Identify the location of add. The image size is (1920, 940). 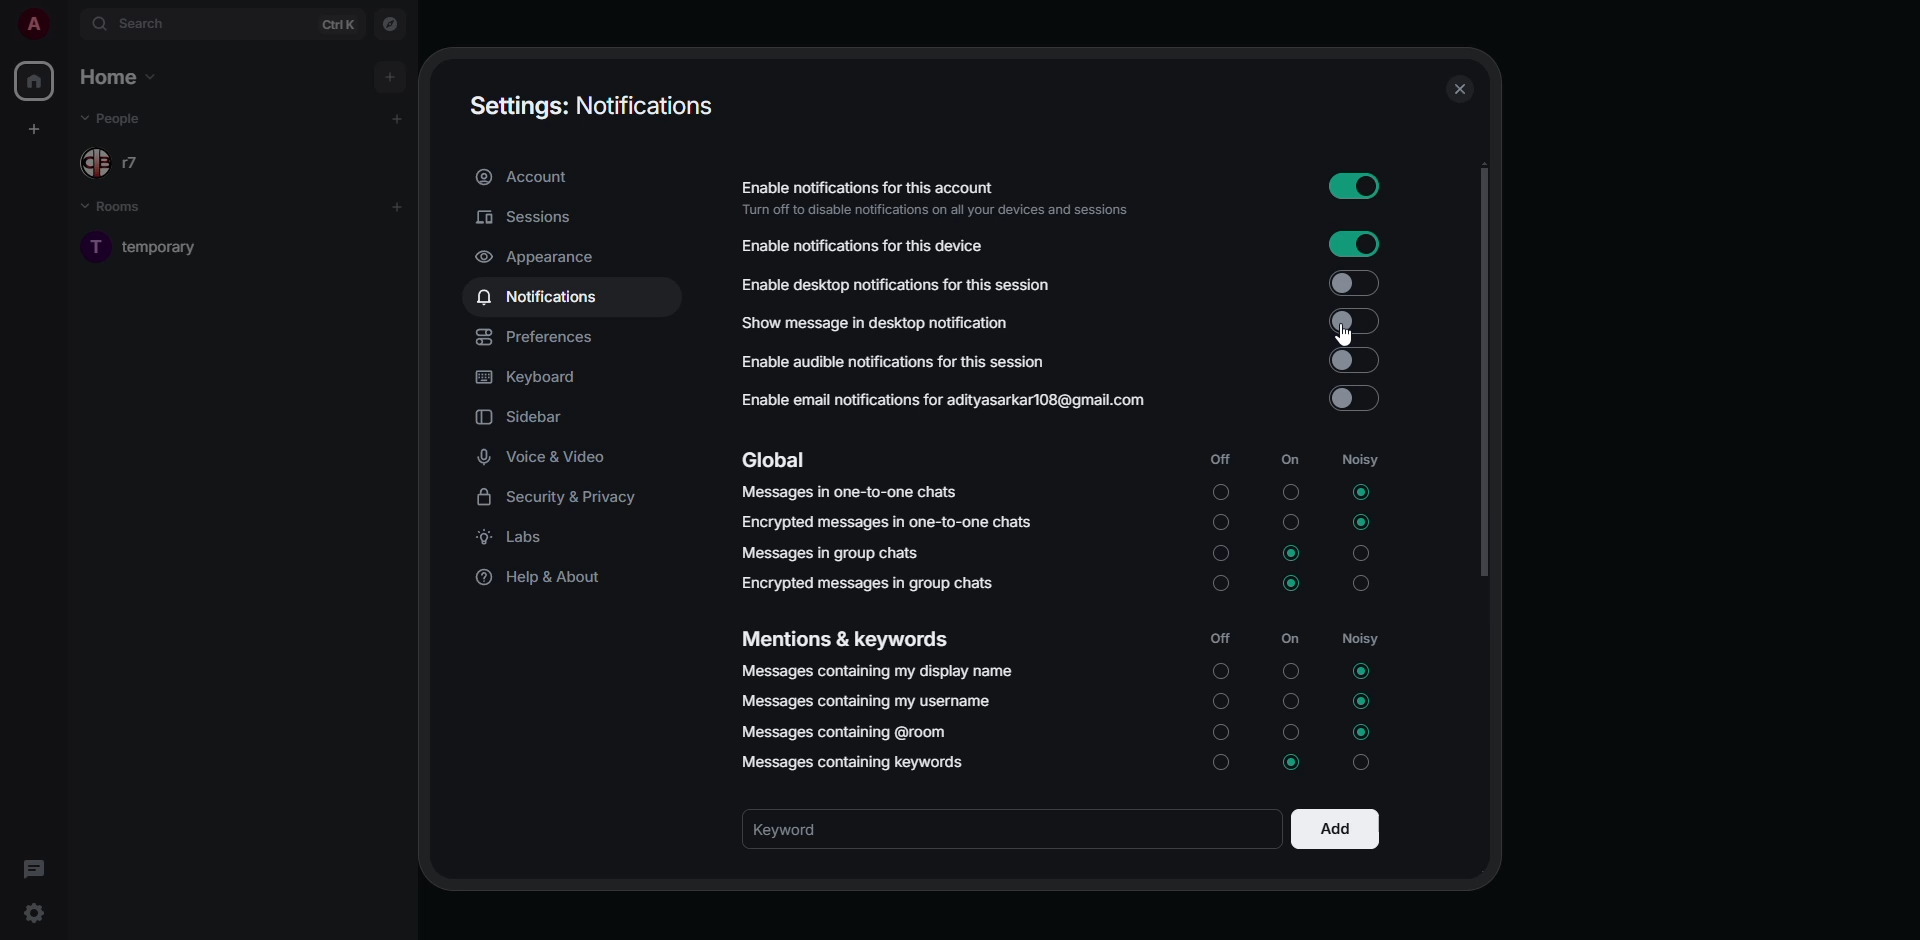
(400, 205).